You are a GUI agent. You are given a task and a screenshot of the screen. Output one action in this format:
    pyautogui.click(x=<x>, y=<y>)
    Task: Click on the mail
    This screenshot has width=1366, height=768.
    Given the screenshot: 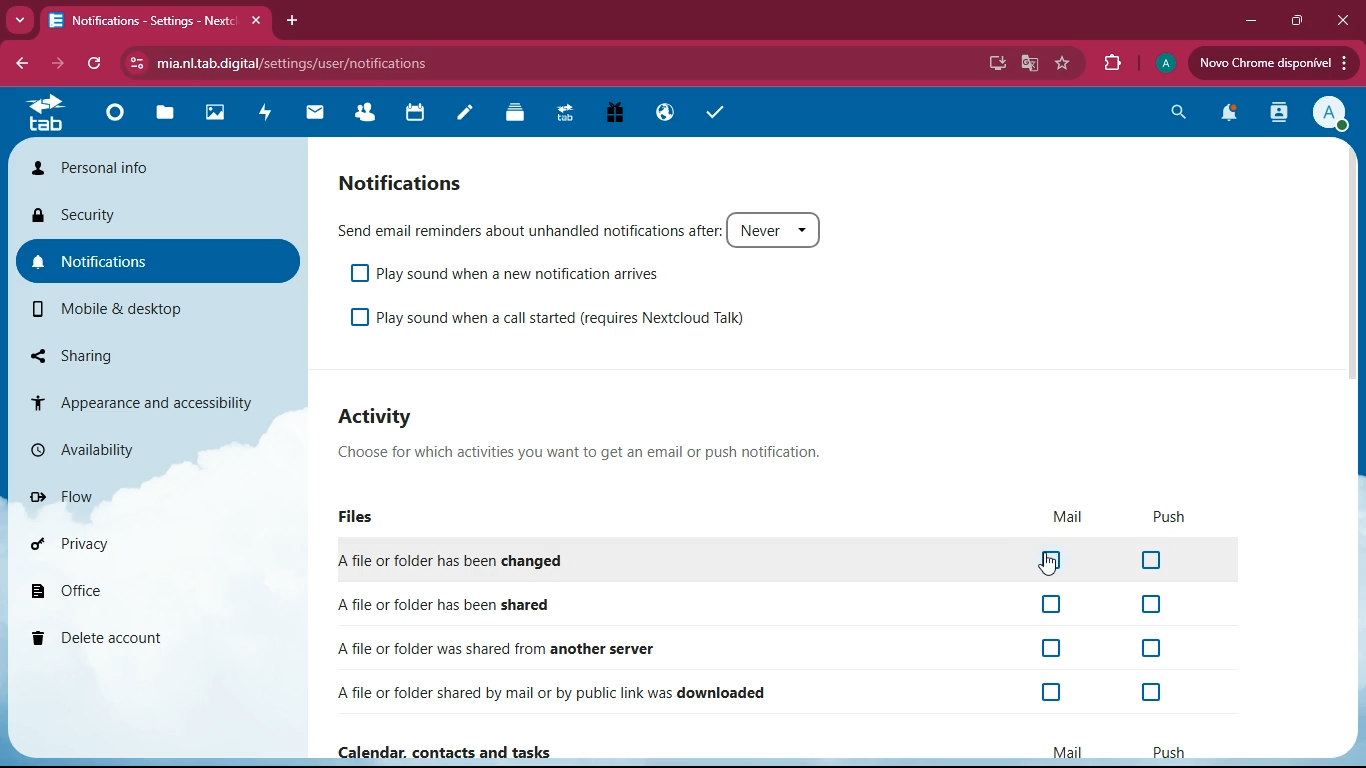 What is the action you would take?
    pyautogui.click(x=1070, y=753)
    